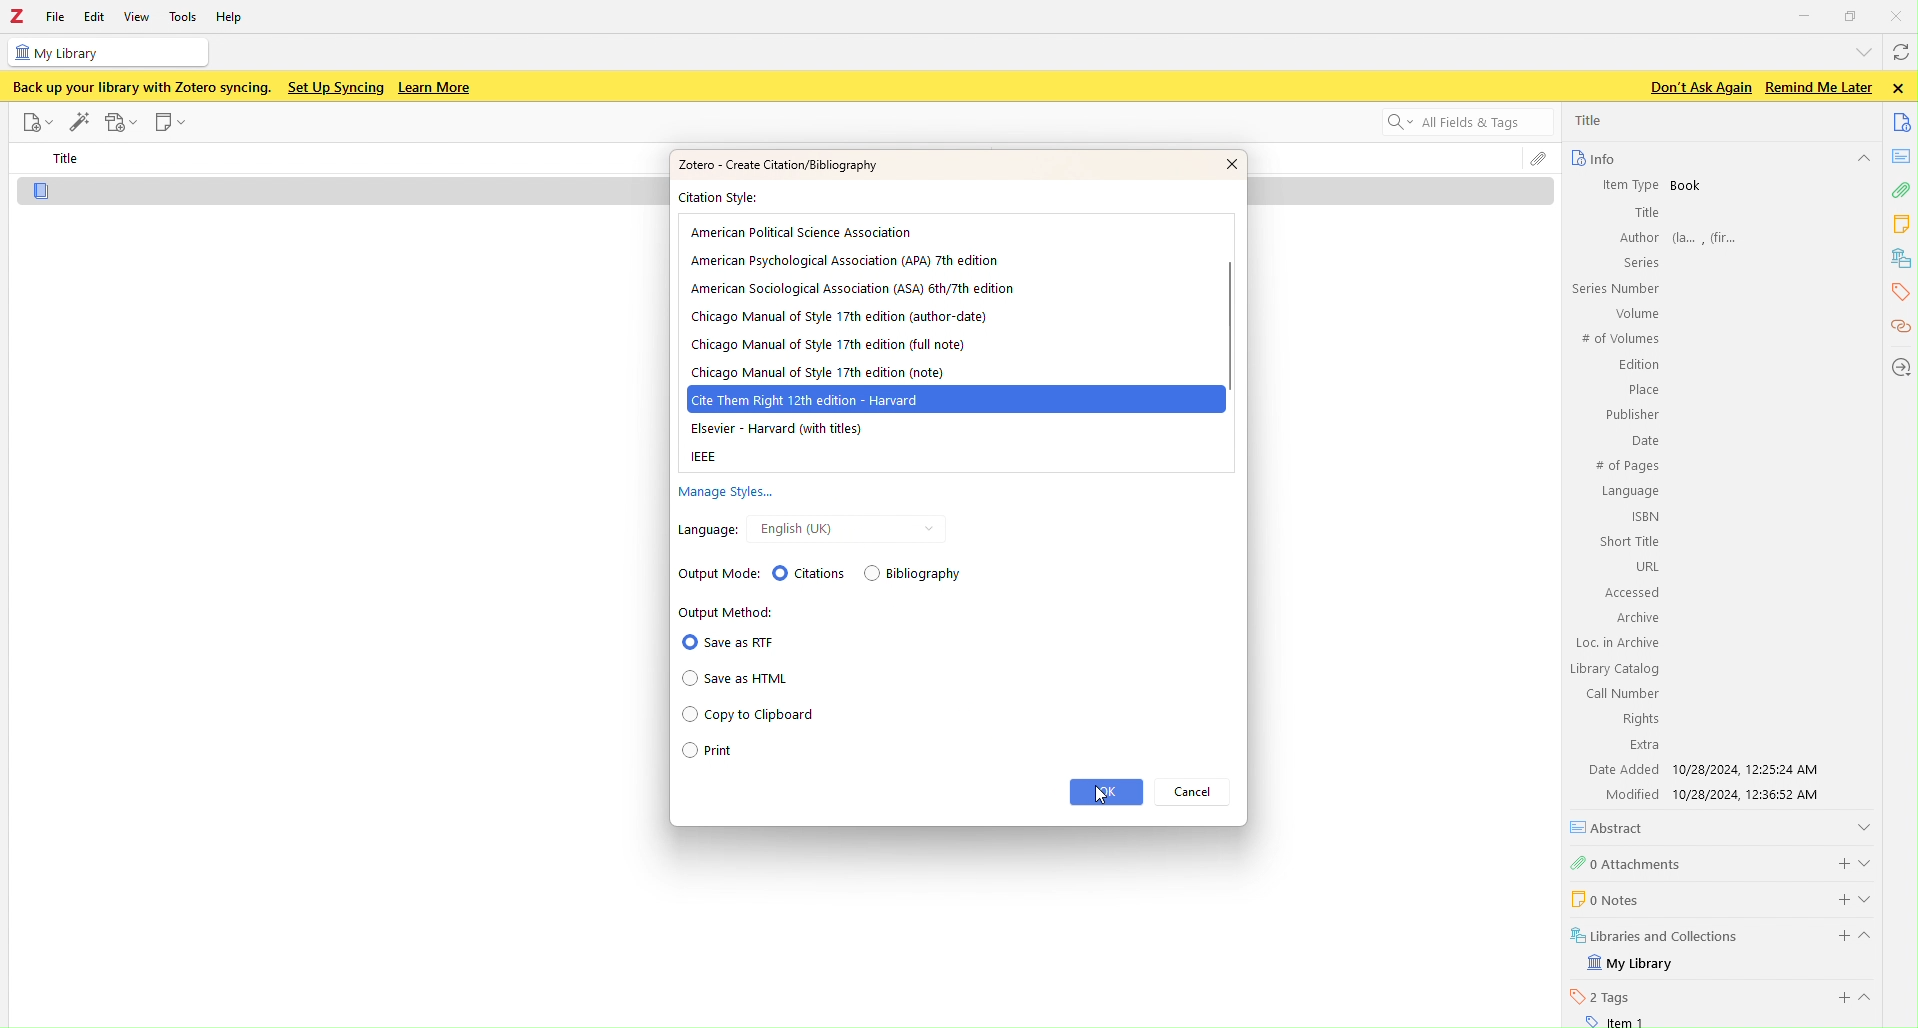 Image resolution: width=1918 pixels, height=1028 pixels. What do you see at coordinates (1903, 156) in the screenshot?
I see `notes` at bounding box center [1903, 156].